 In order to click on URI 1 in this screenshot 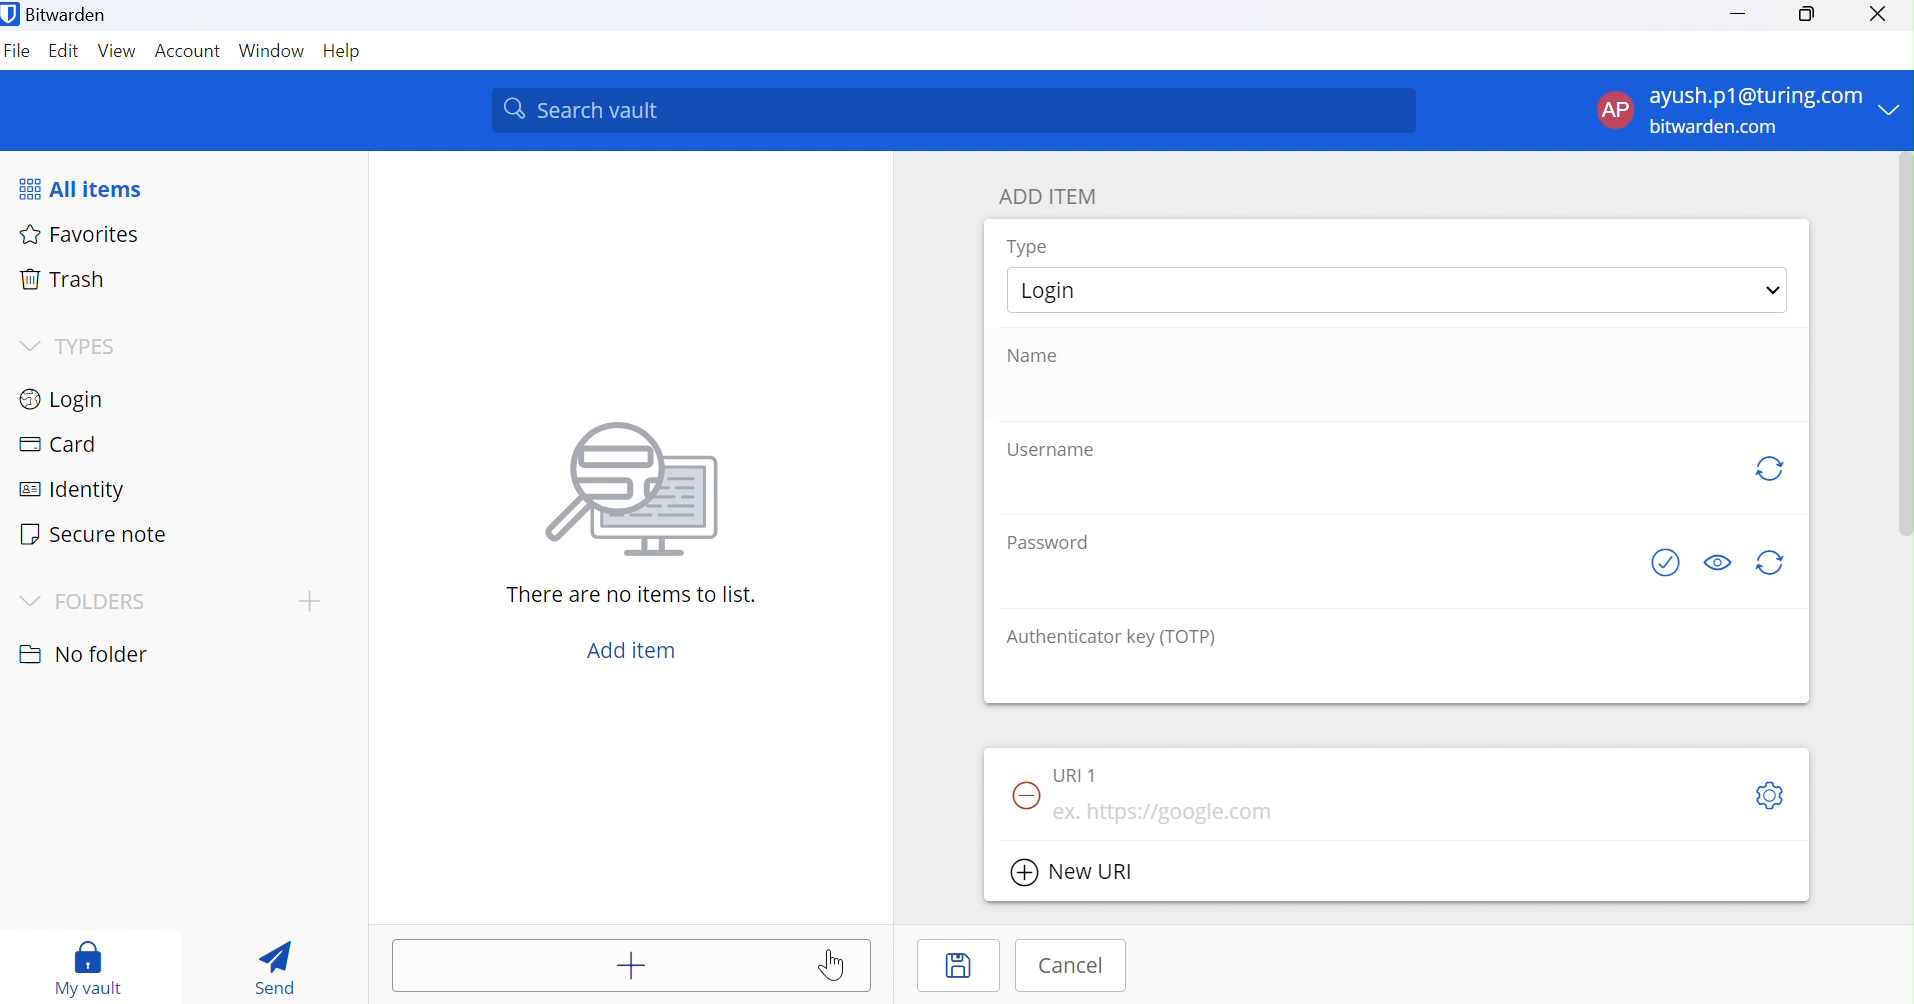, I will do `click(1076, 776)`.